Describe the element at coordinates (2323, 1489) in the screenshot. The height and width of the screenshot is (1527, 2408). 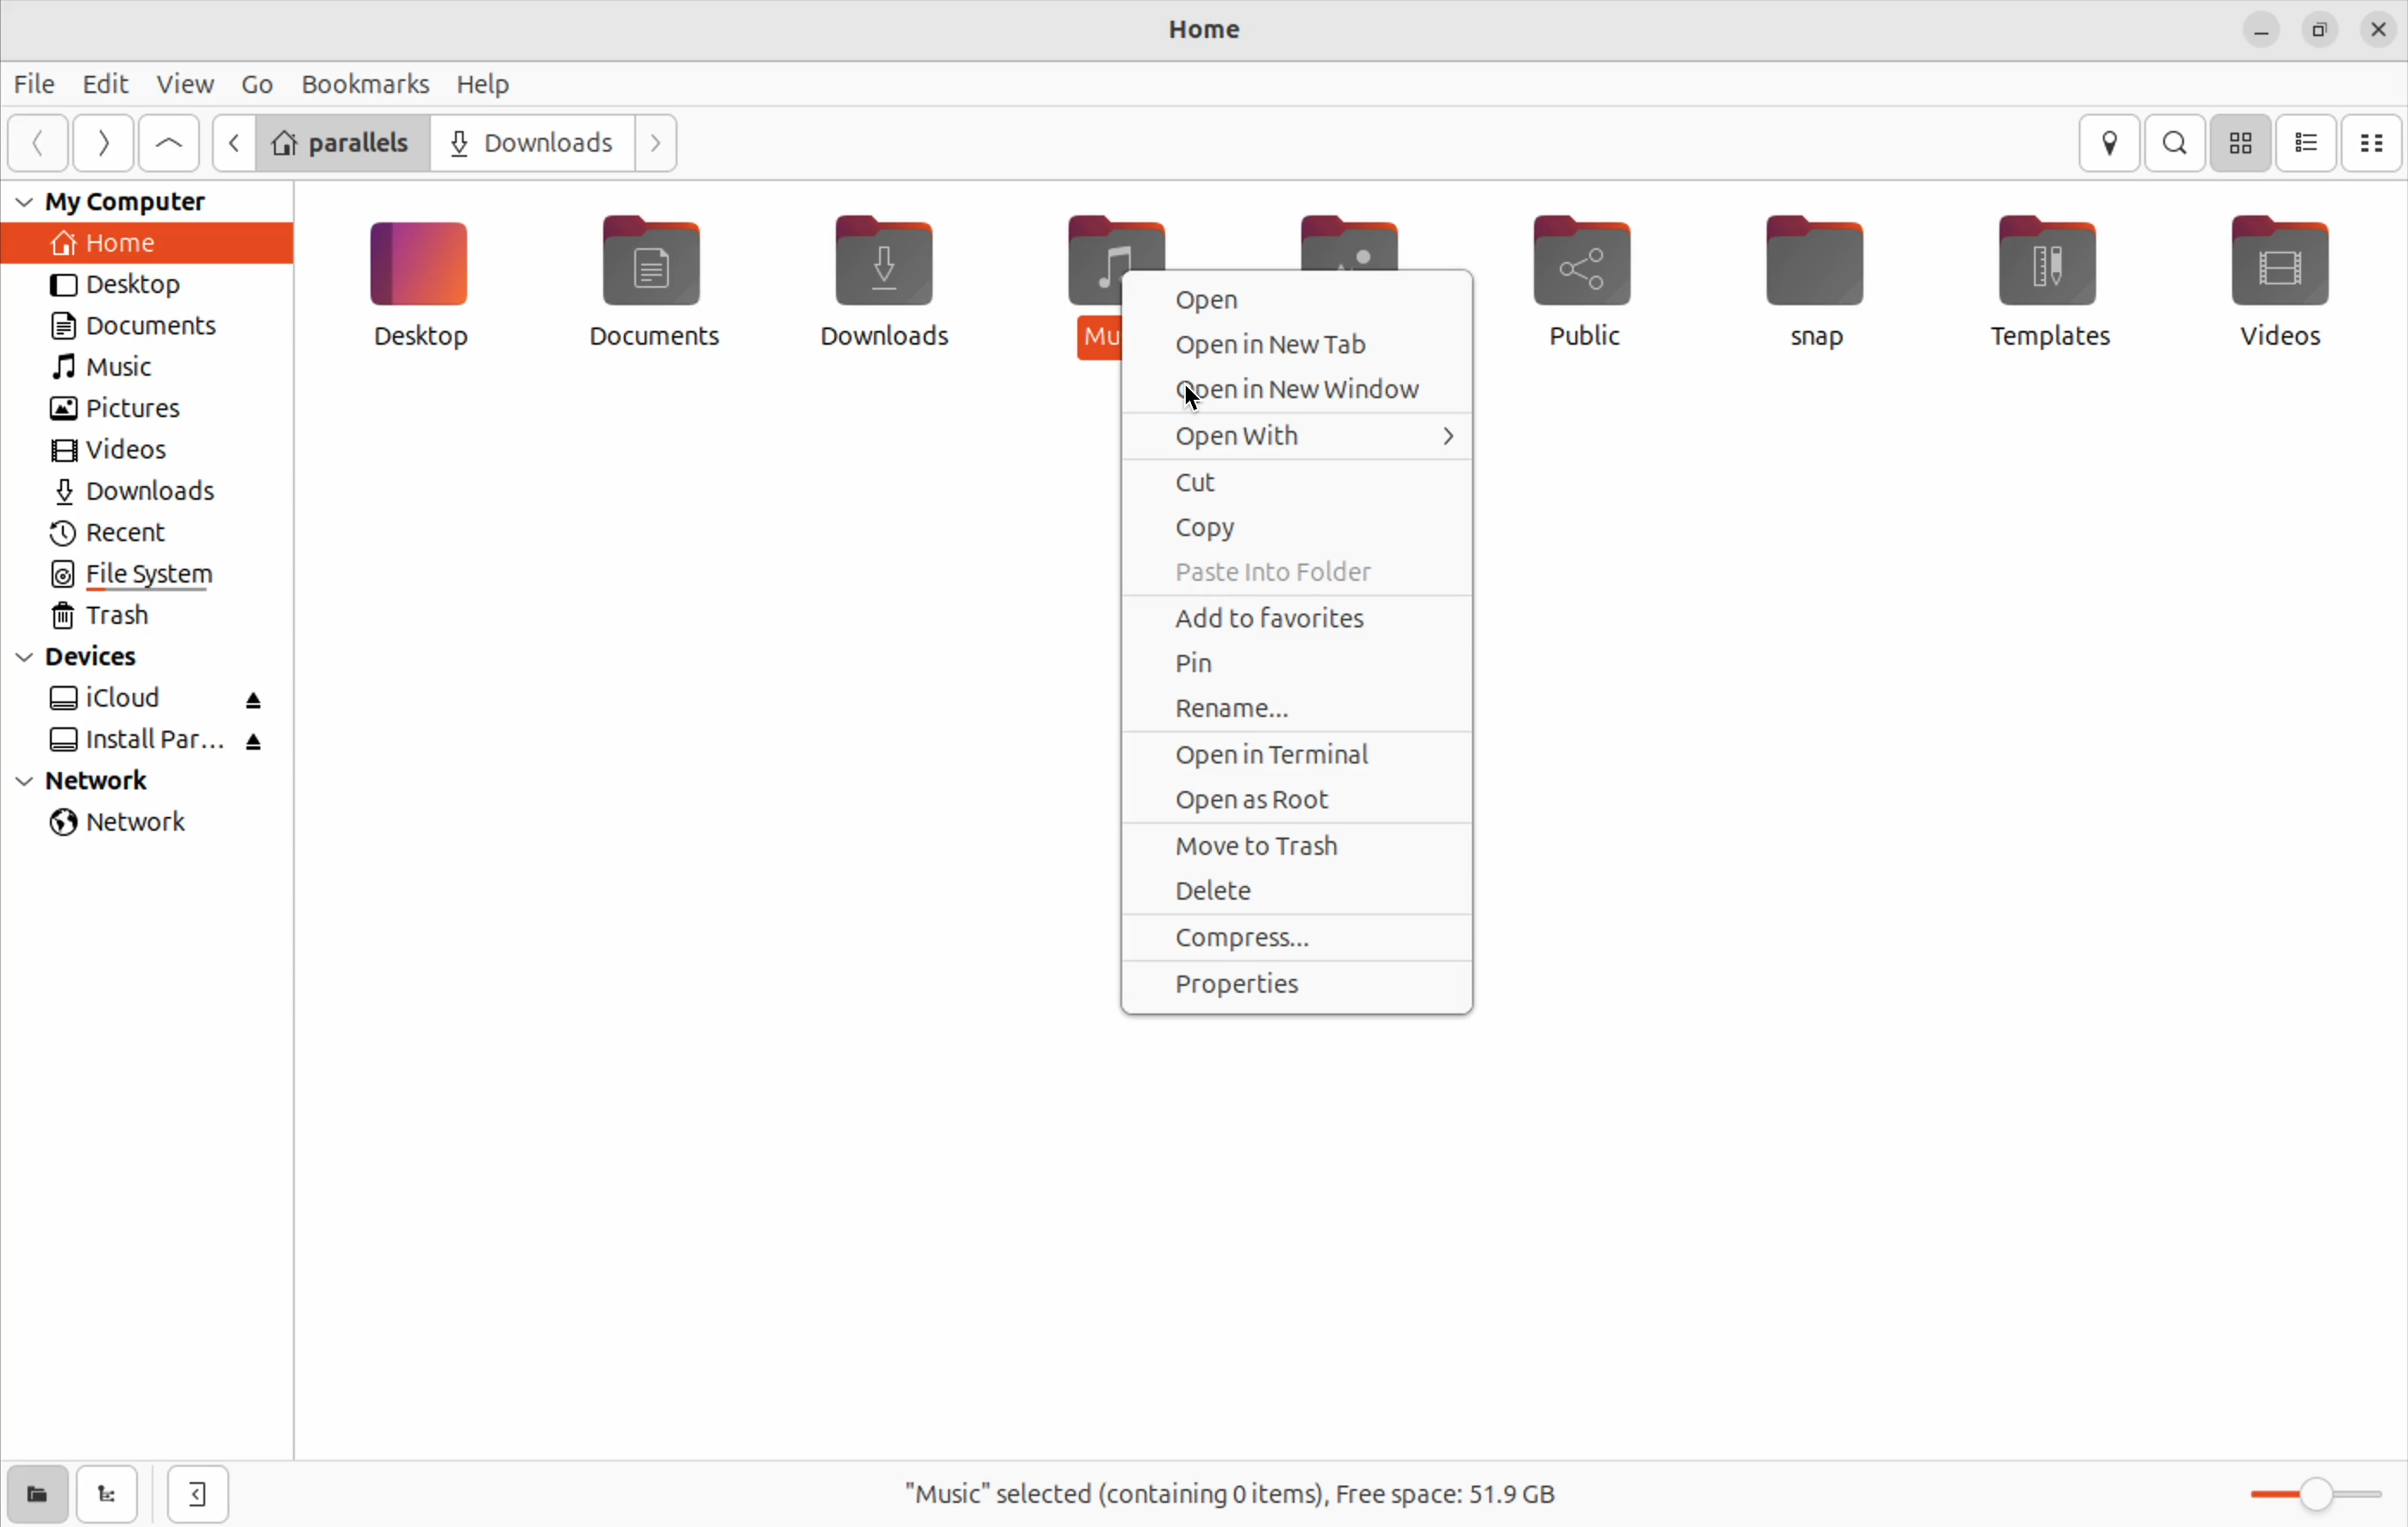
I see `Toggle zoom` at that location.